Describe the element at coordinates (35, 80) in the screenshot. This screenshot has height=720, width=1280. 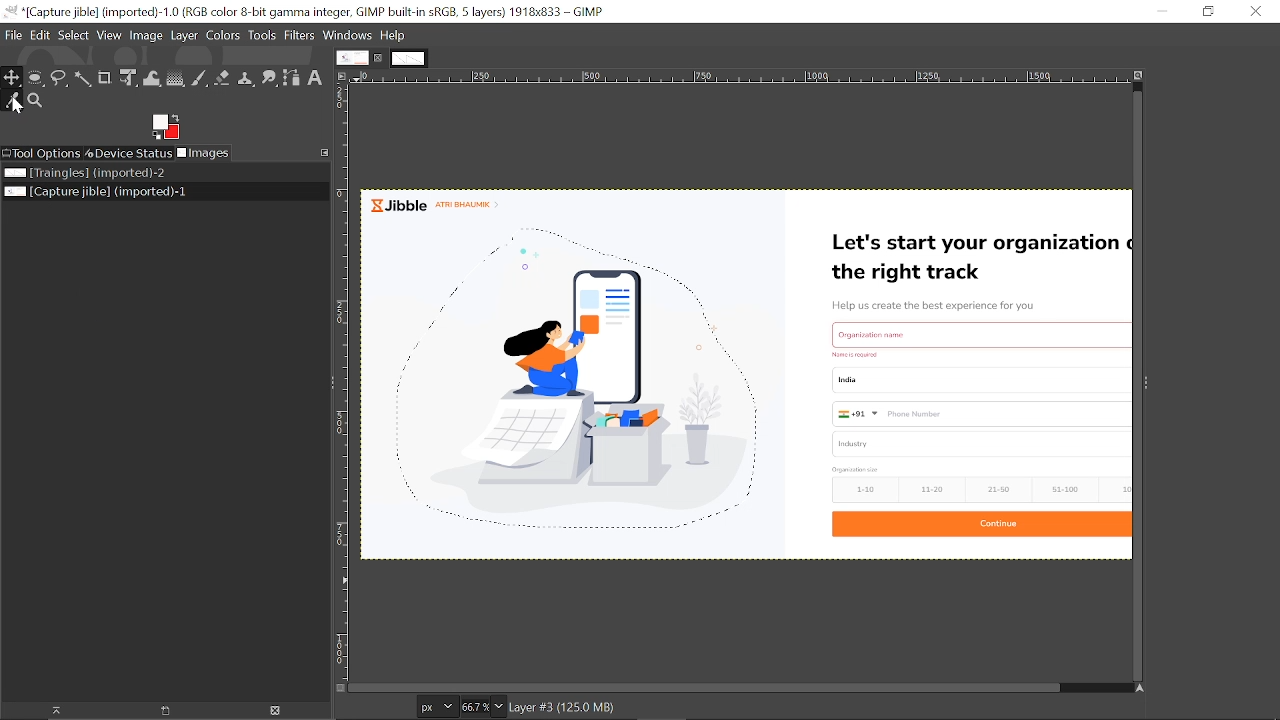
I see `Ellipse select tool` at that location.